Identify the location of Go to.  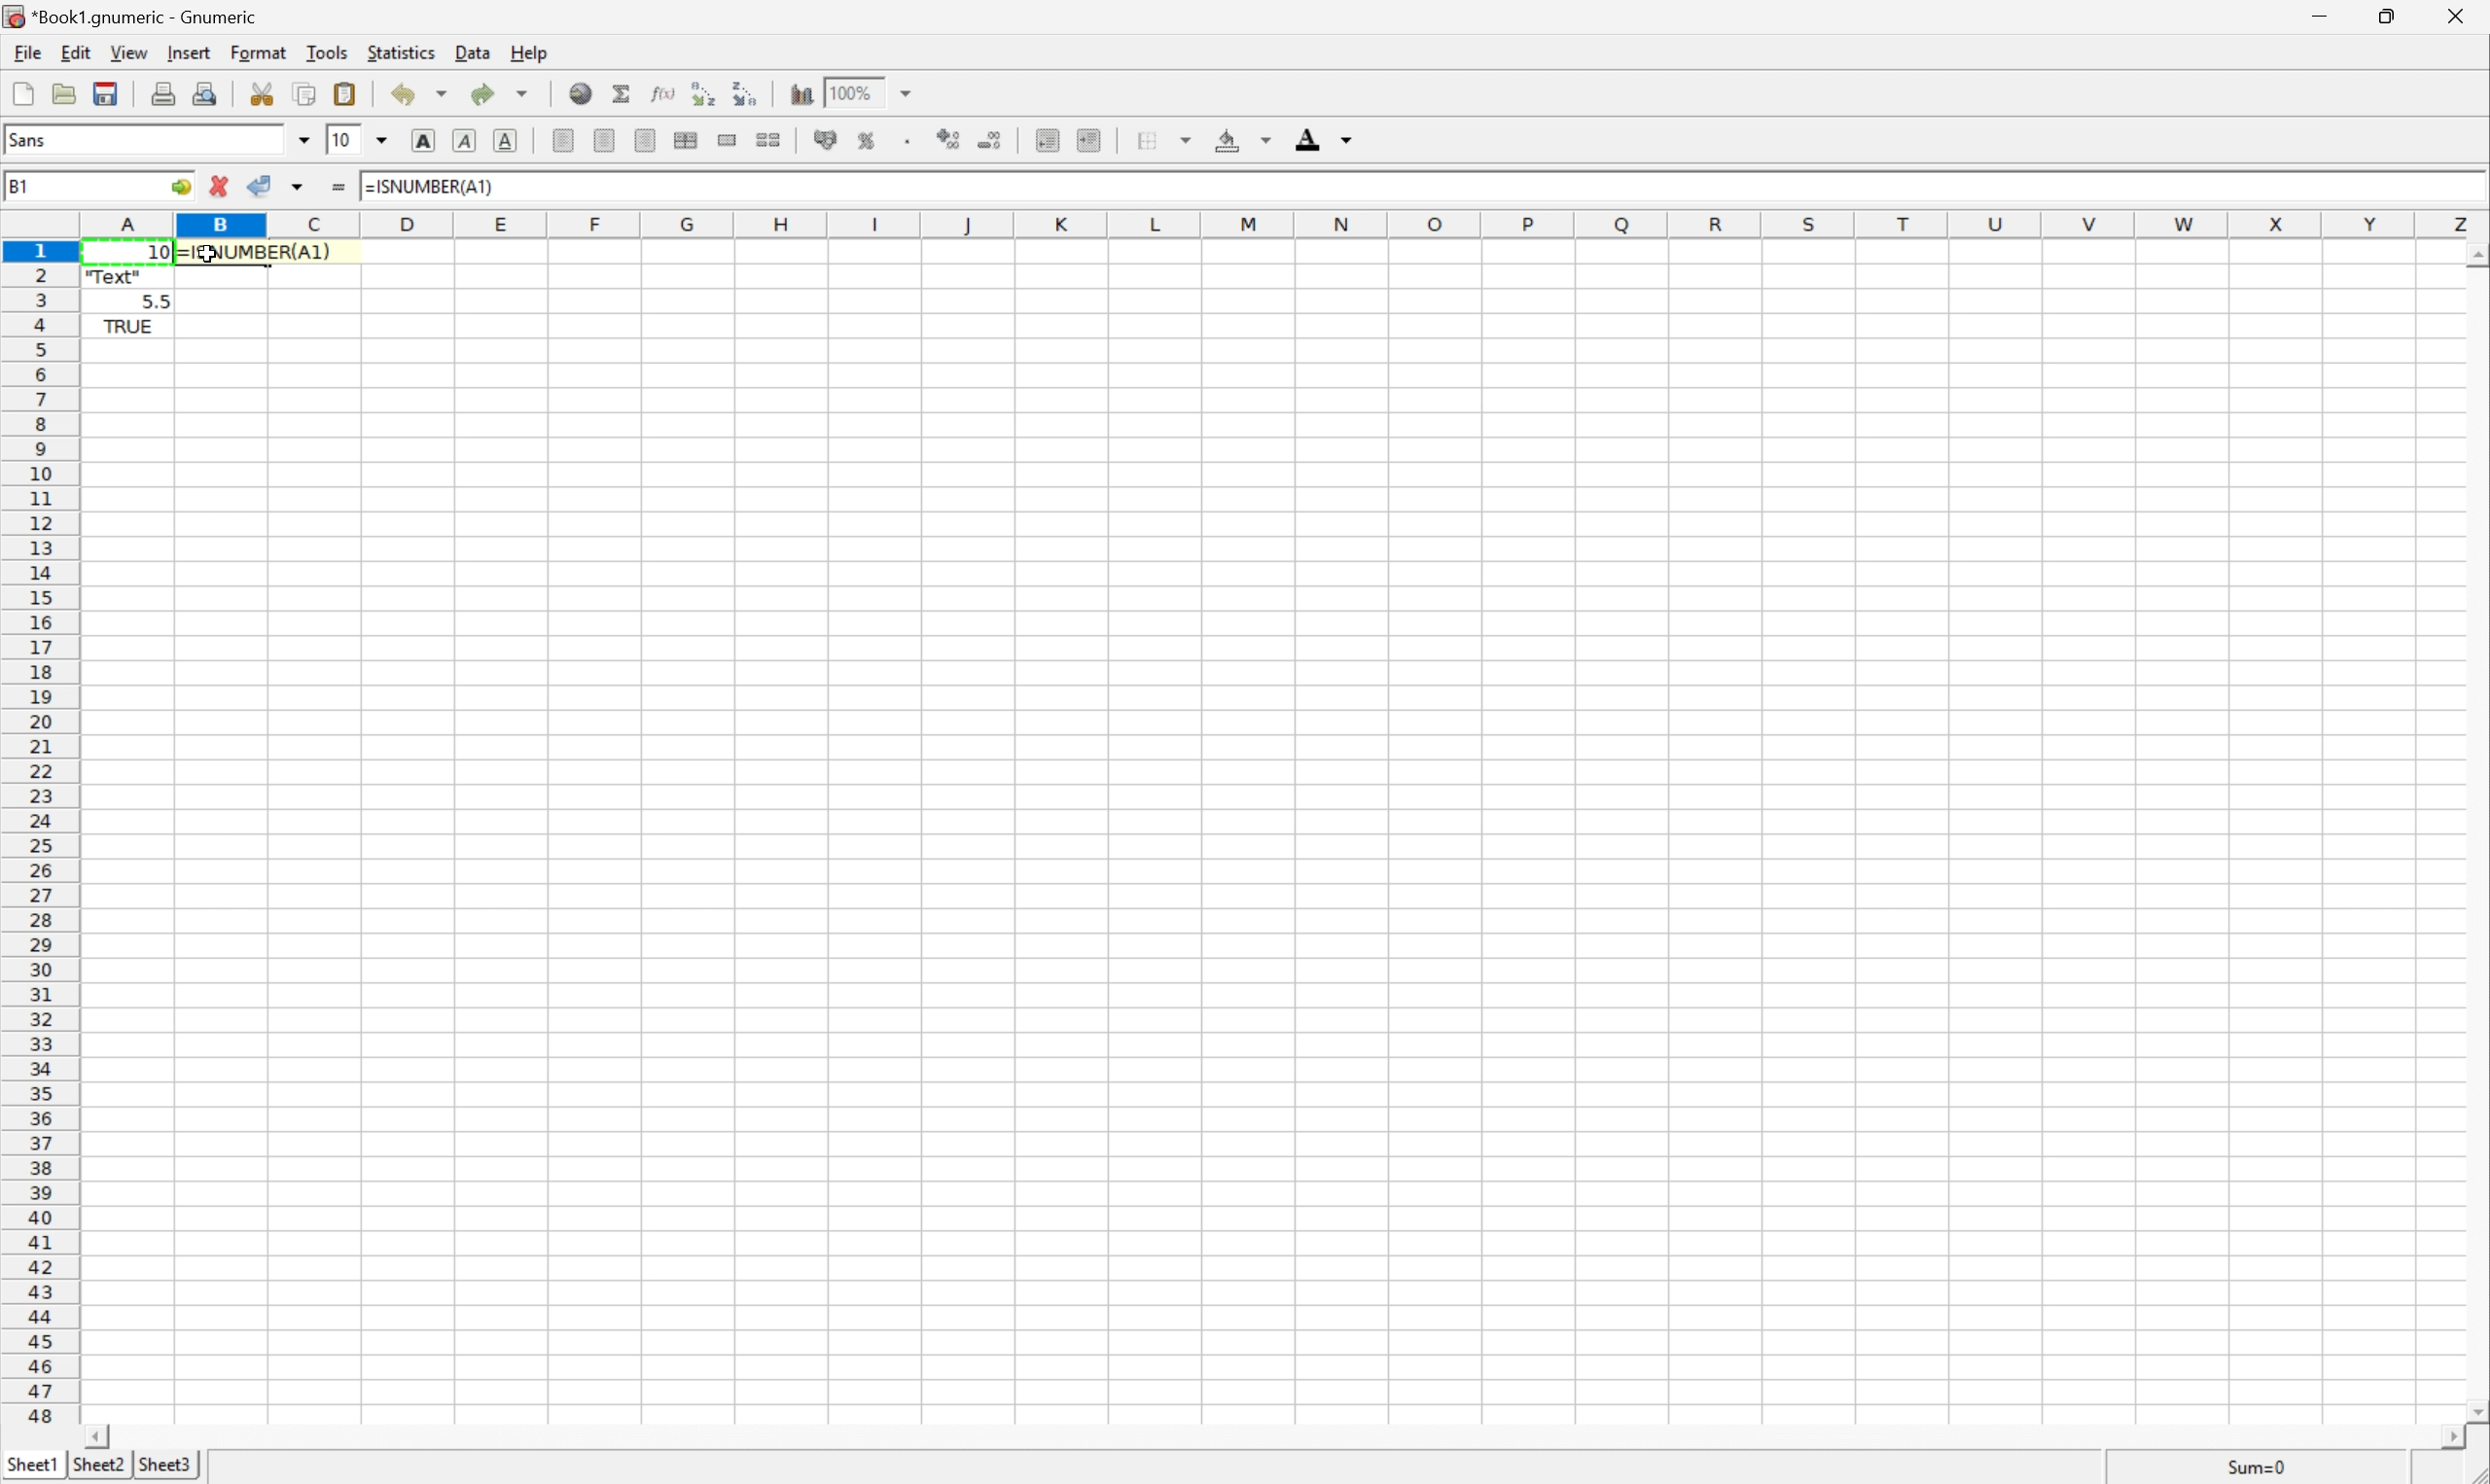
(179, 184).